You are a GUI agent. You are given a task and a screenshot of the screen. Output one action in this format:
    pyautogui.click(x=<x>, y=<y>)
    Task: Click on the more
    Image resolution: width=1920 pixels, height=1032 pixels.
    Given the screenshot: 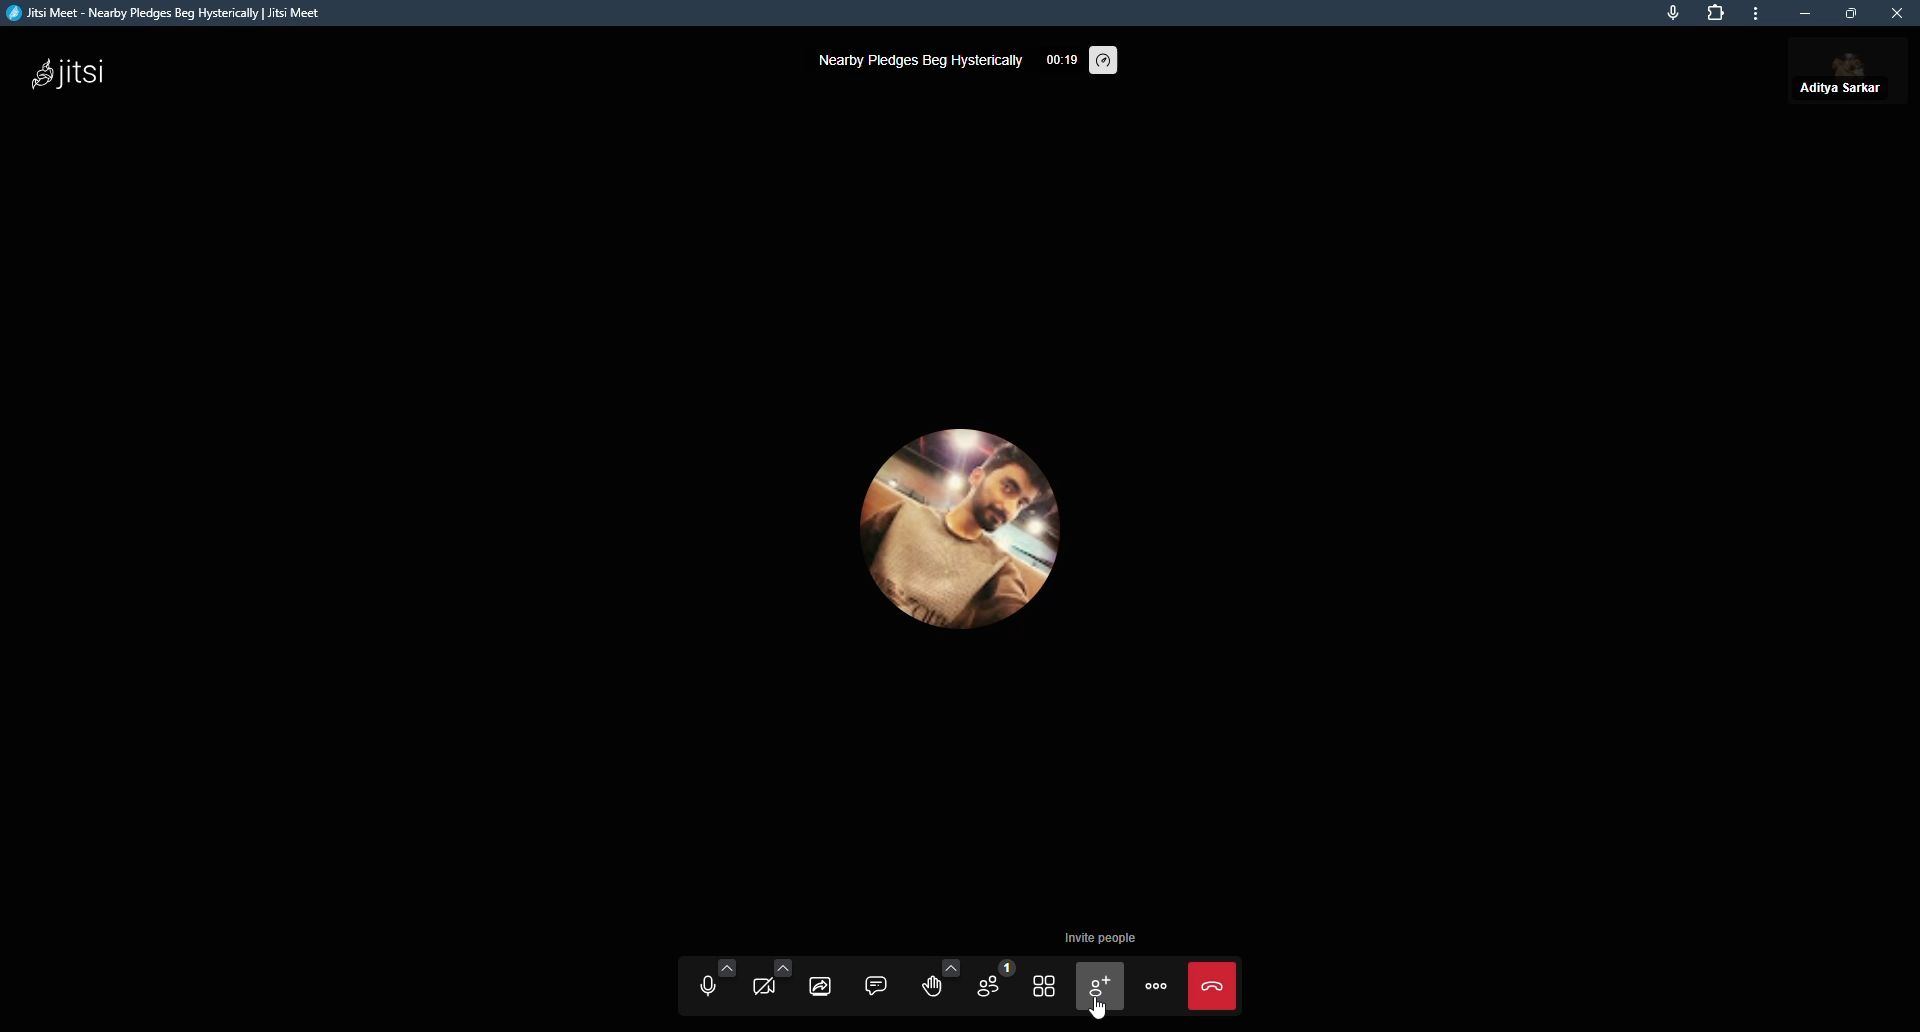 What is the action you would take?
    pyautogui.click(x=1755, y=13)
    